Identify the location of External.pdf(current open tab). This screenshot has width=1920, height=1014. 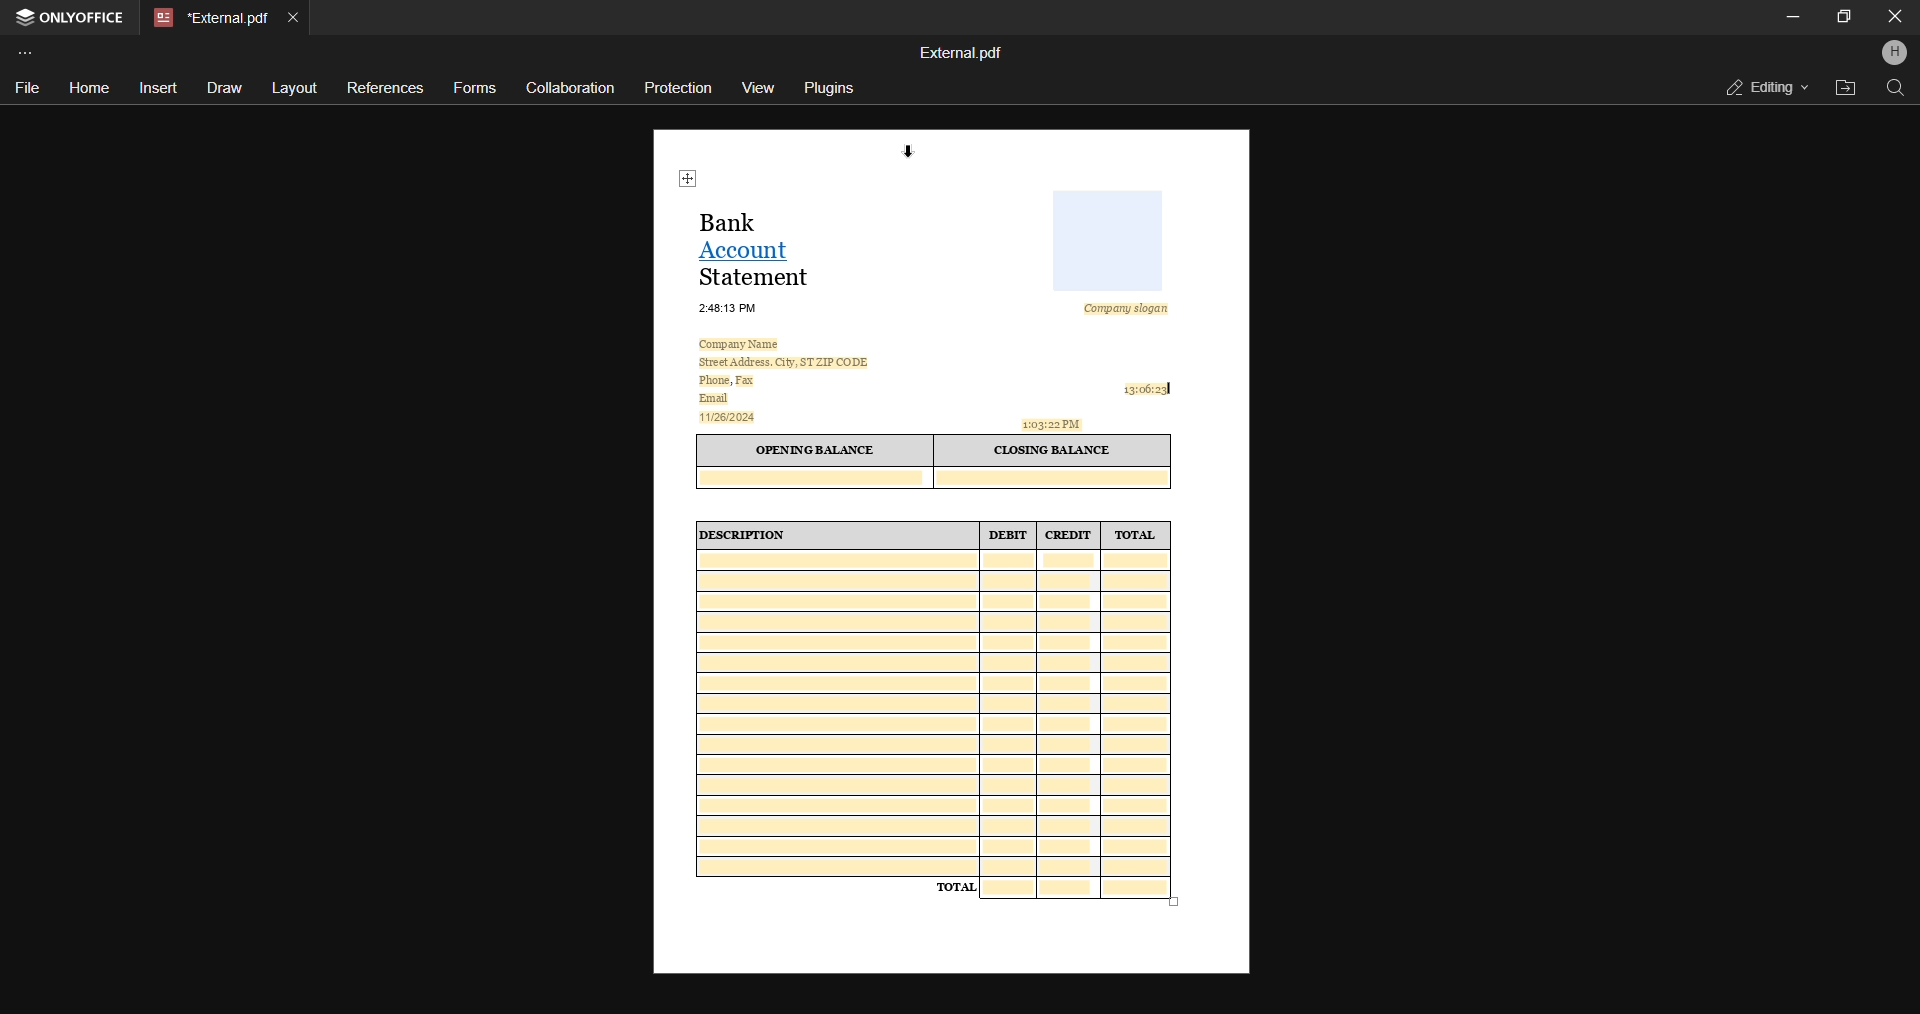
(208, 18).